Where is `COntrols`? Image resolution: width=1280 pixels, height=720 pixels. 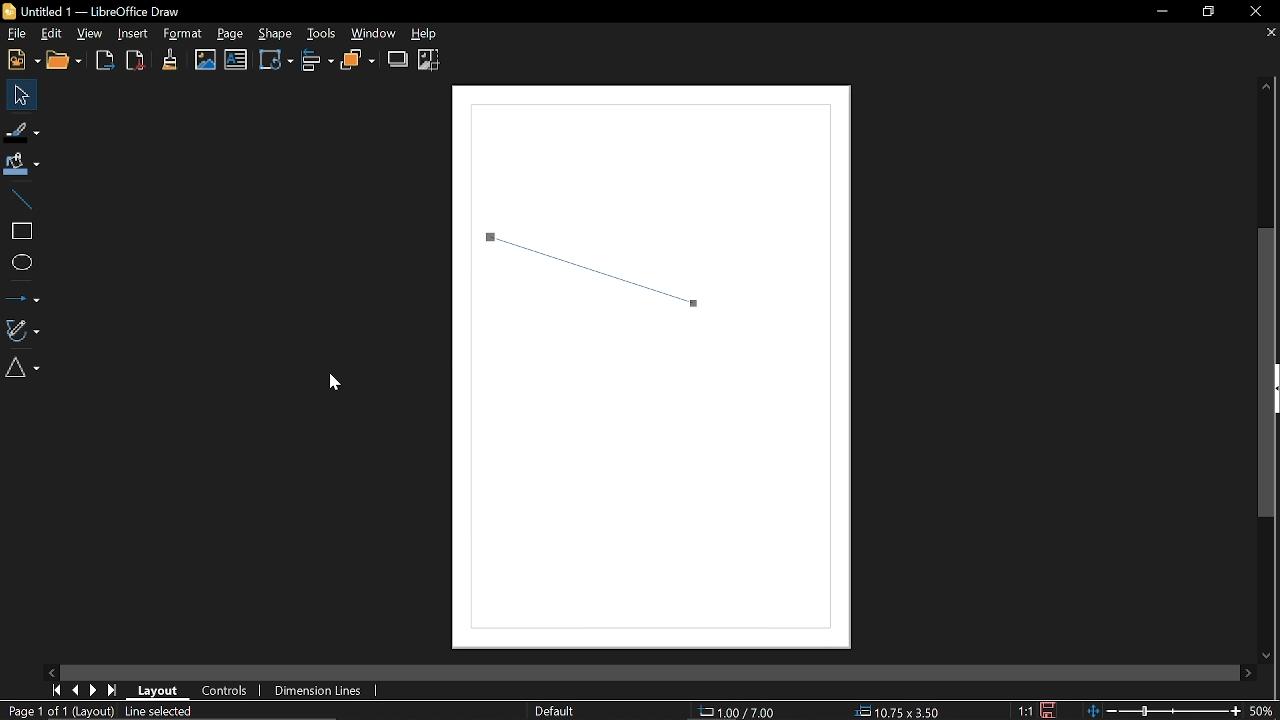
COntrols is located at coordinates (226, 689).